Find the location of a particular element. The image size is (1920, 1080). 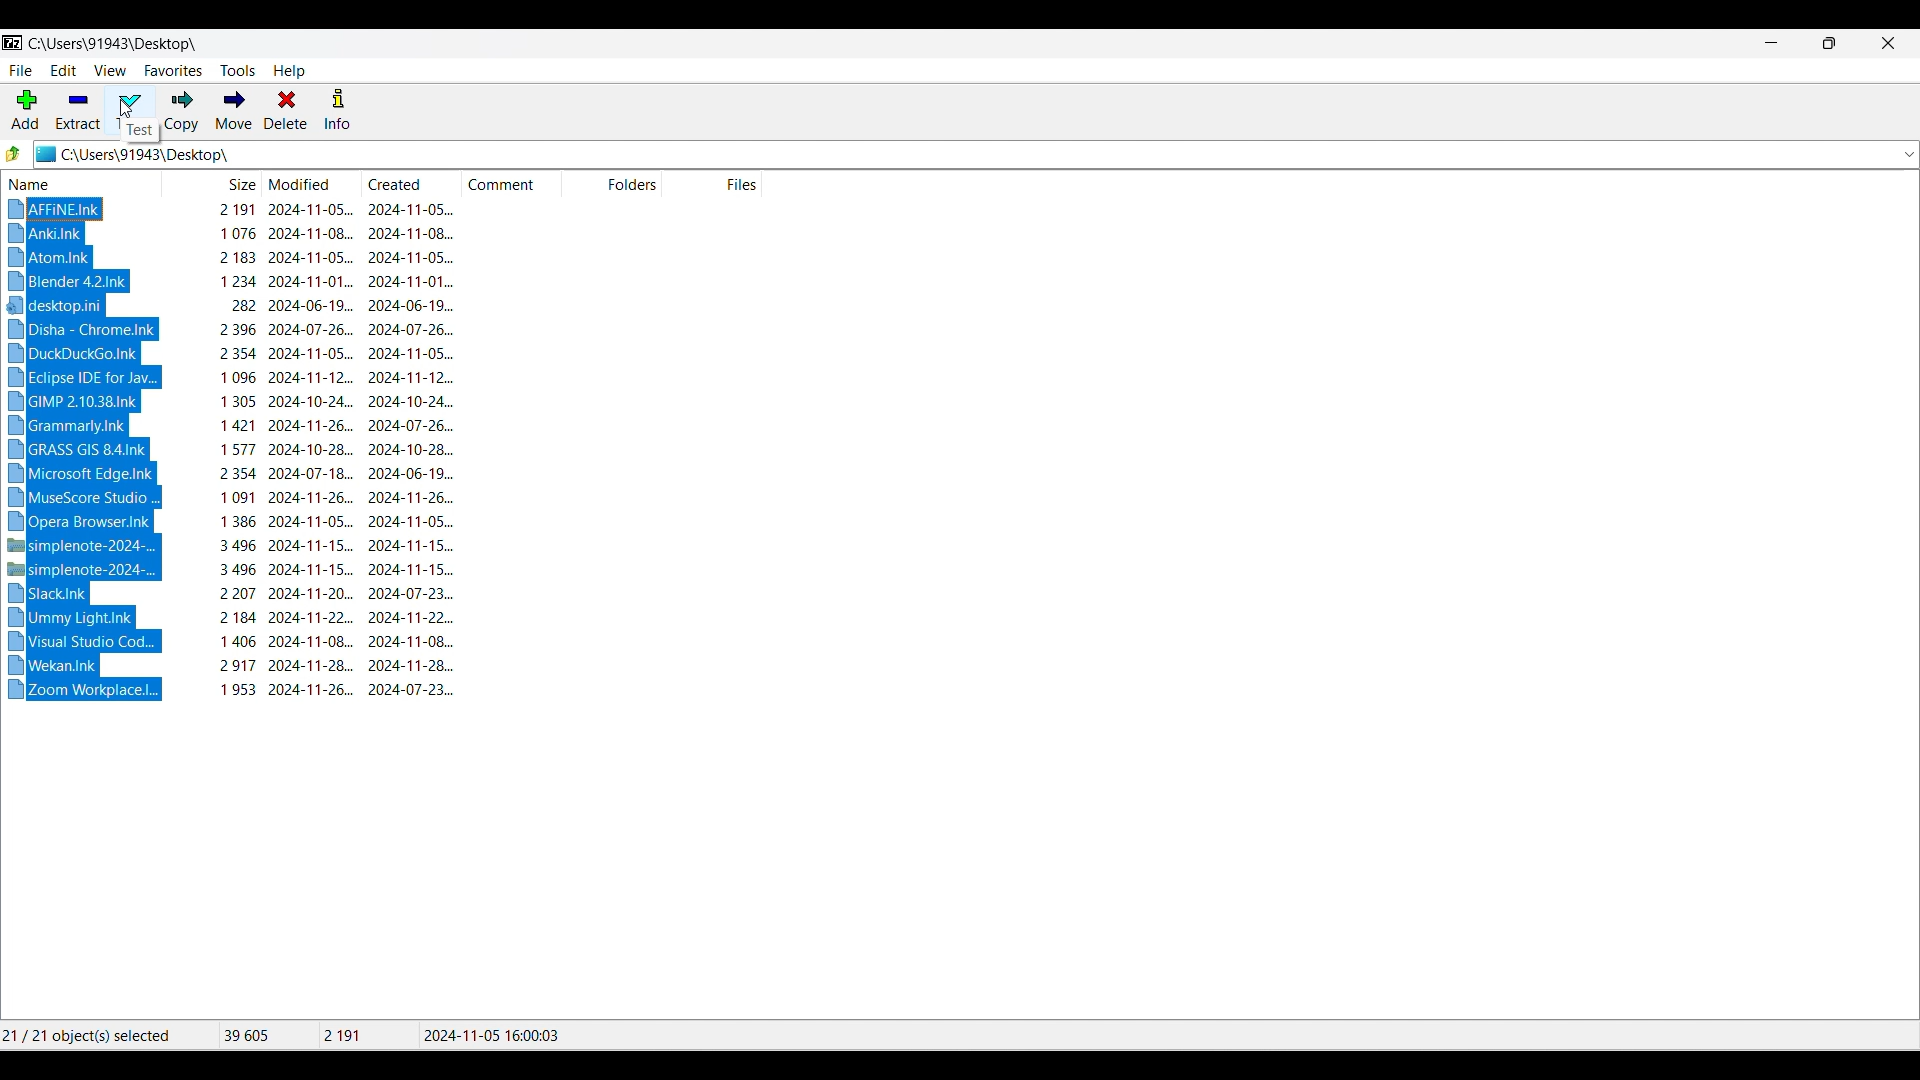

Size column is located at coordinates (210, 182).